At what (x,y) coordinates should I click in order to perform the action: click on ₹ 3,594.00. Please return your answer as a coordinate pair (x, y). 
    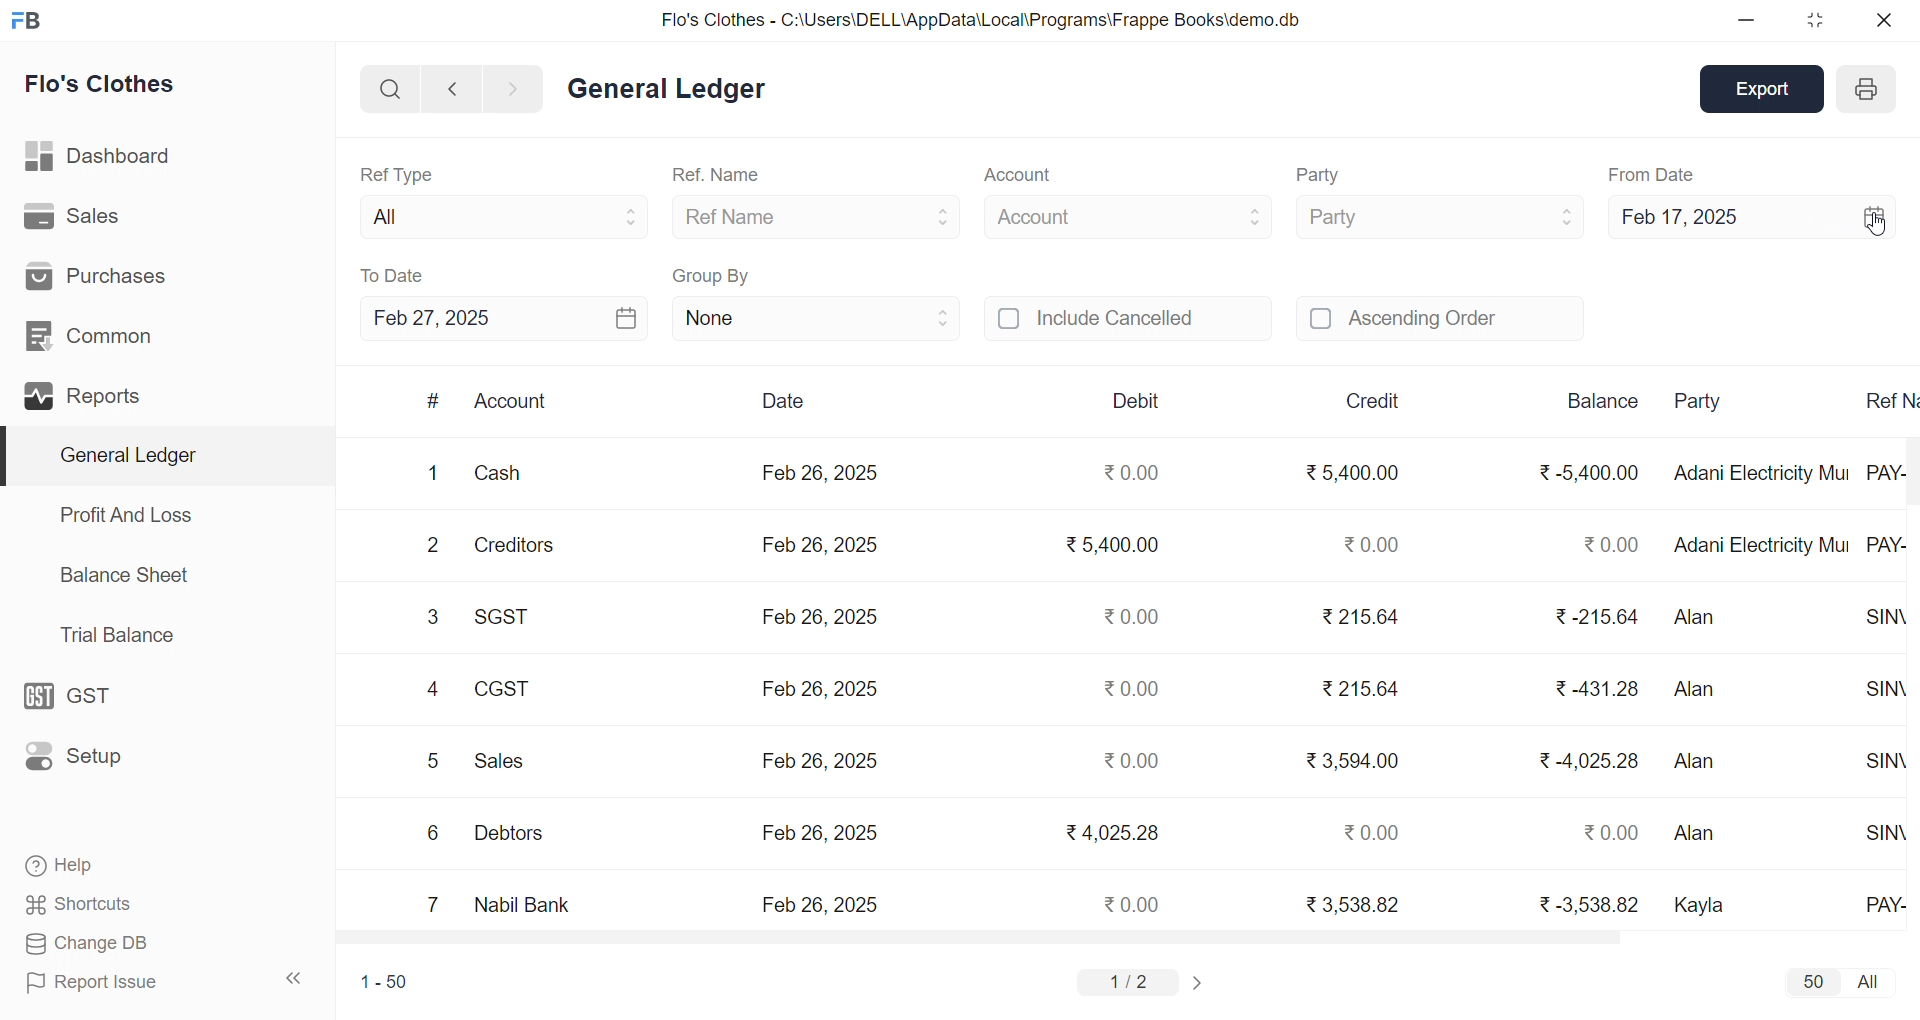
    Looking at the image, I should click on (1354, 758).